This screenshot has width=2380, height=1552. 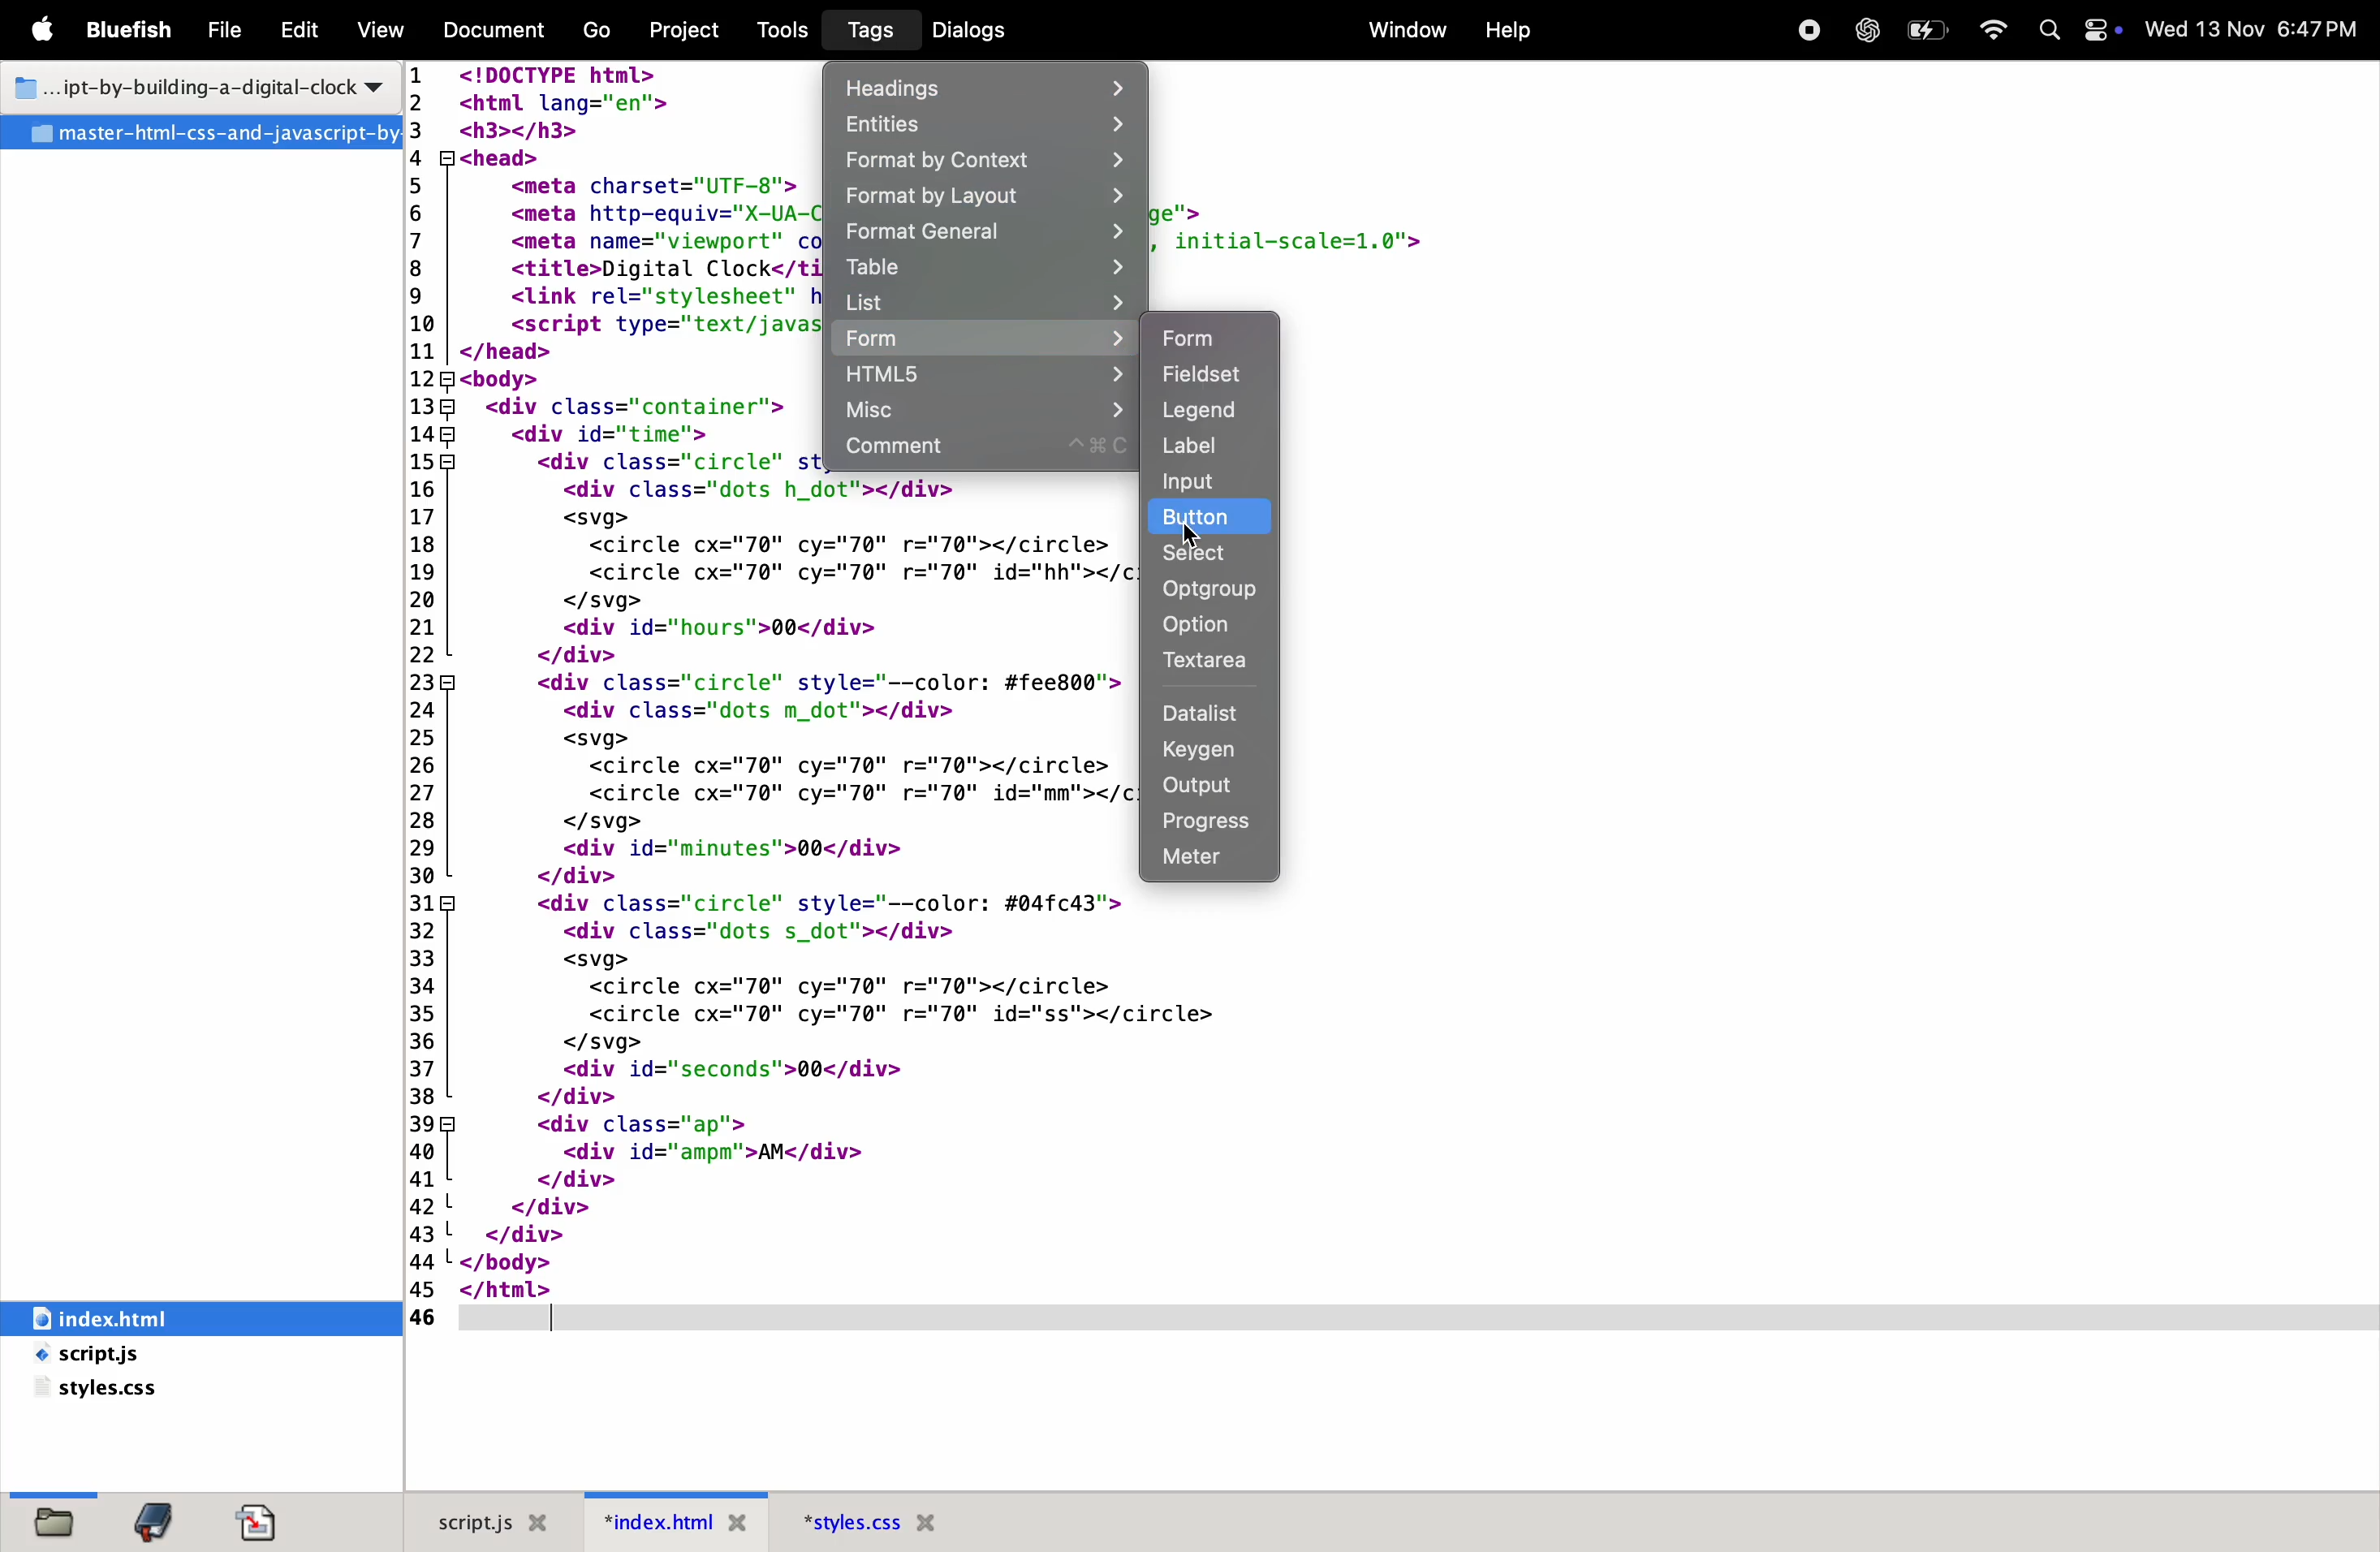 I want to click on File, so click(x=206, y=134).